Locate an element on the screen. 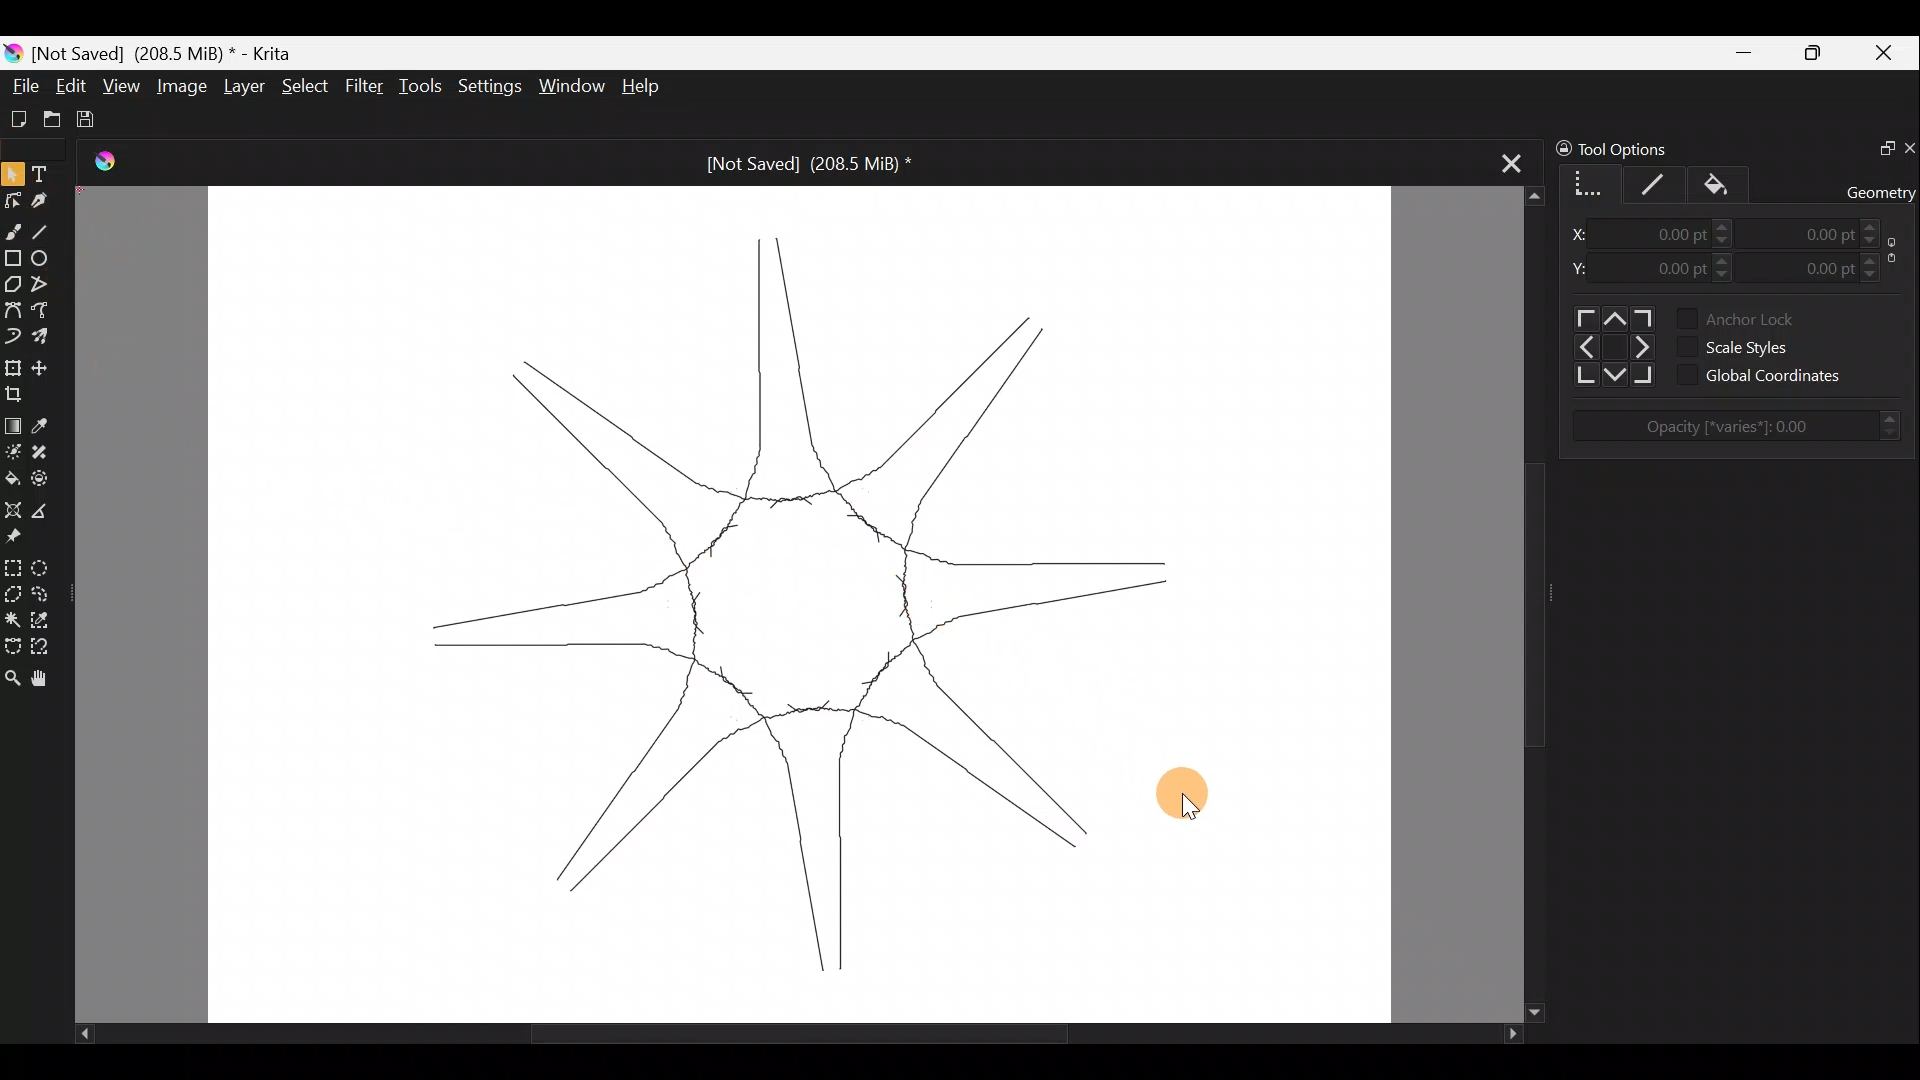  Scroll bar is located at coordinates (1517, 605).